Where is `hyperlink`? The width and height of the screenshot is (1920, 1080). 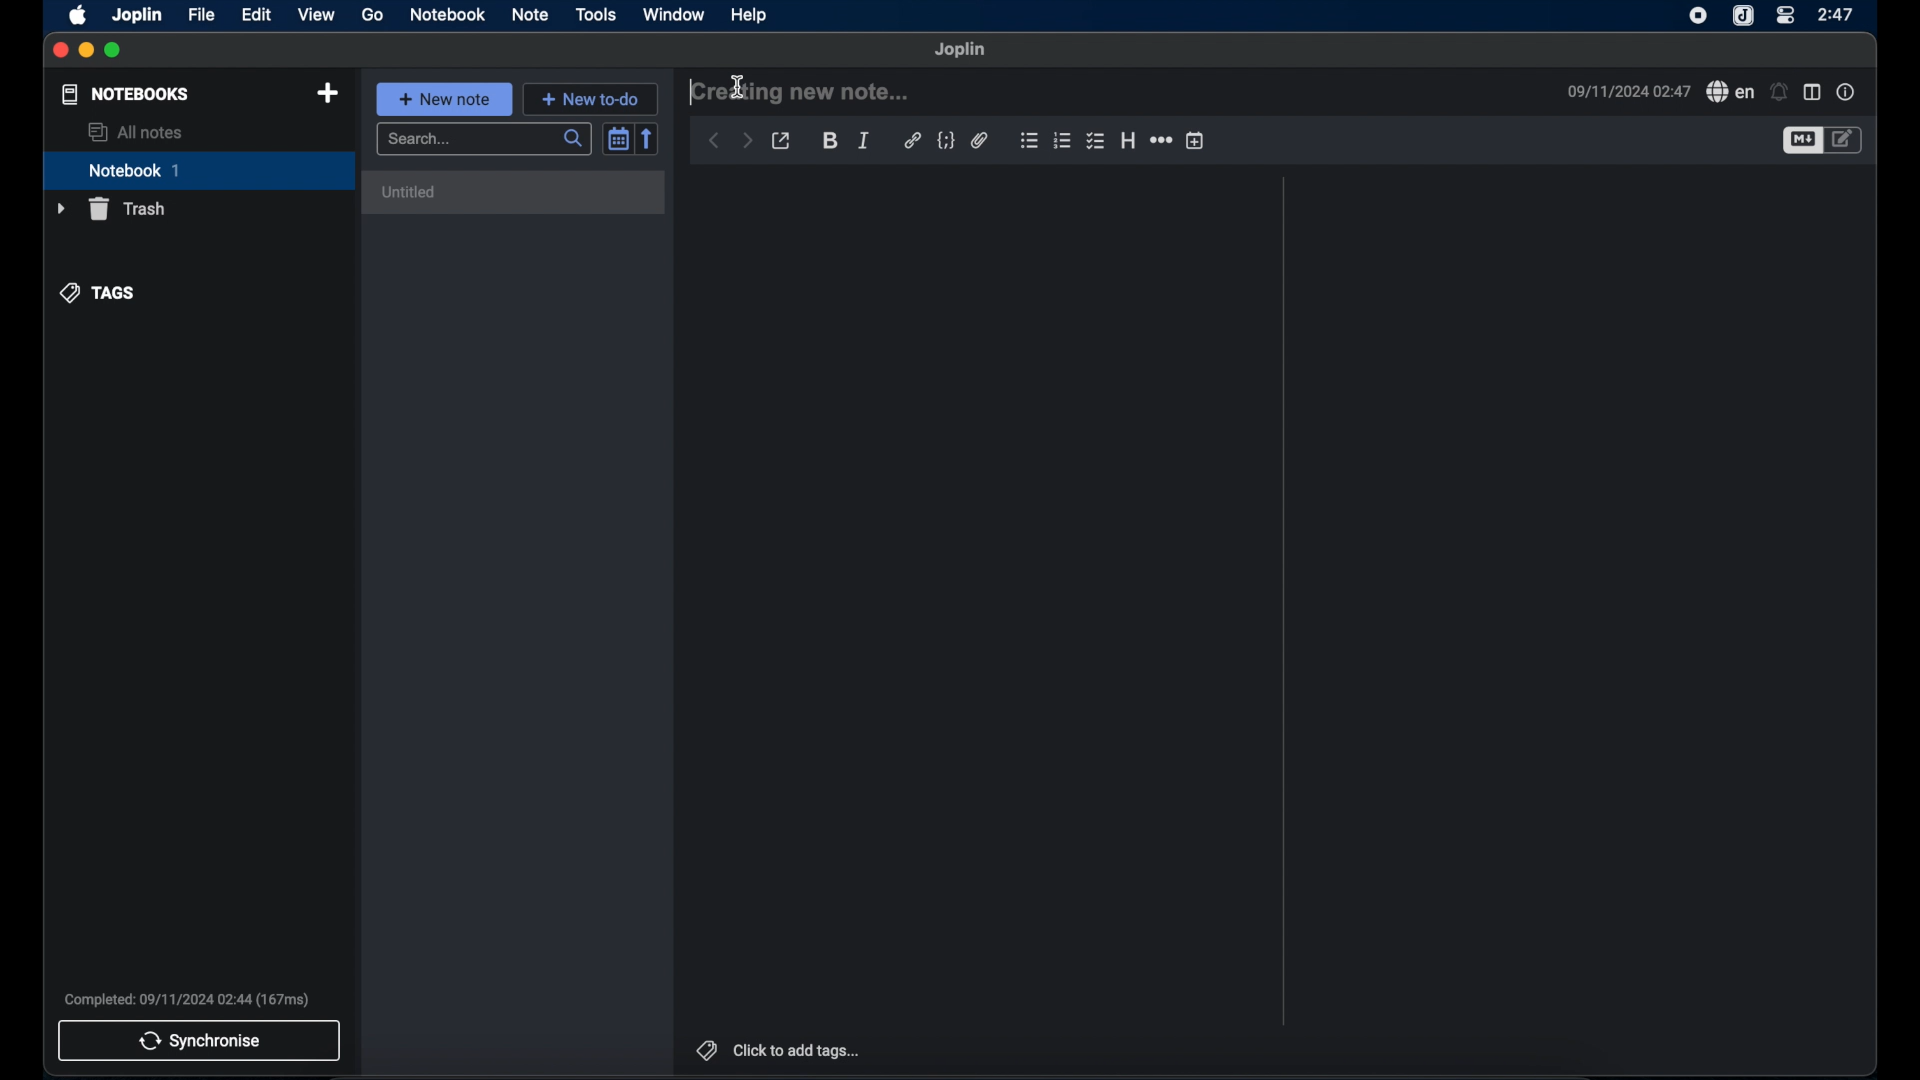
hyperlink is located at coordinates (912, 140).